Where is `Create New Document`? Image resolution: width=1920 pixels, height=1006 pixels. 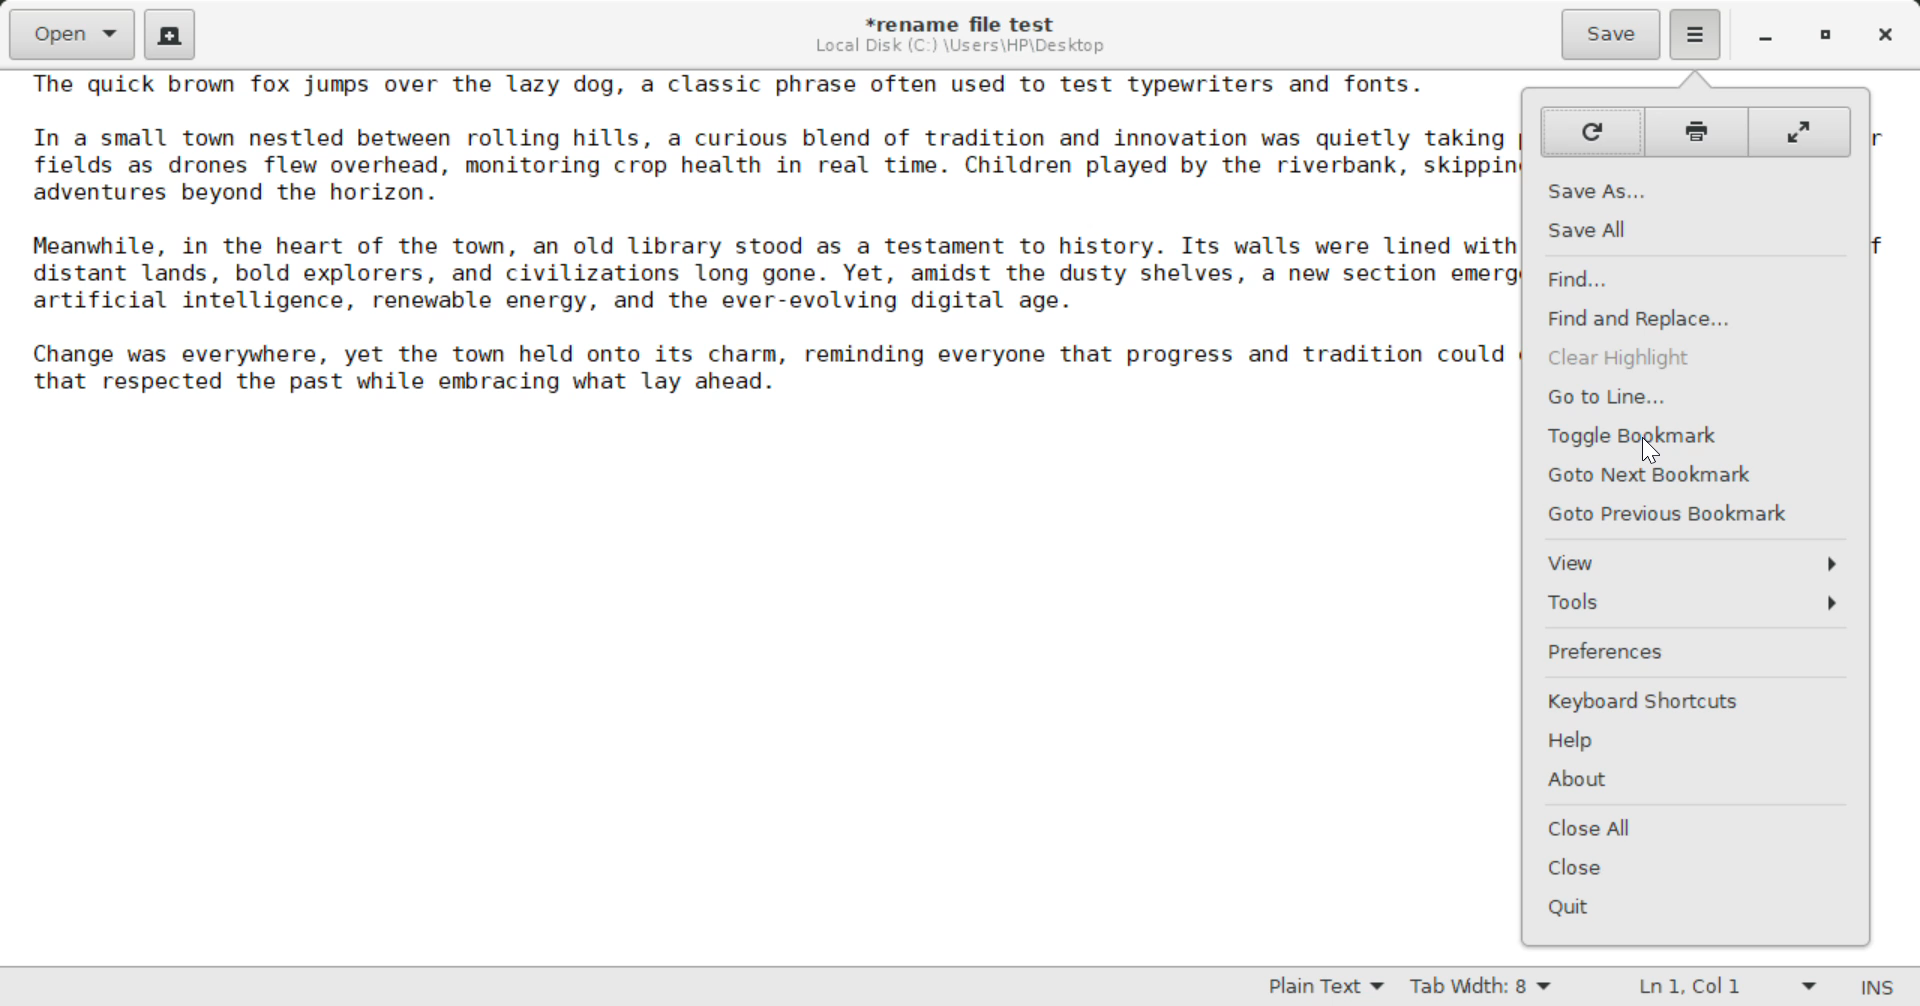 Create New Document is located at coordinates (170, 37).